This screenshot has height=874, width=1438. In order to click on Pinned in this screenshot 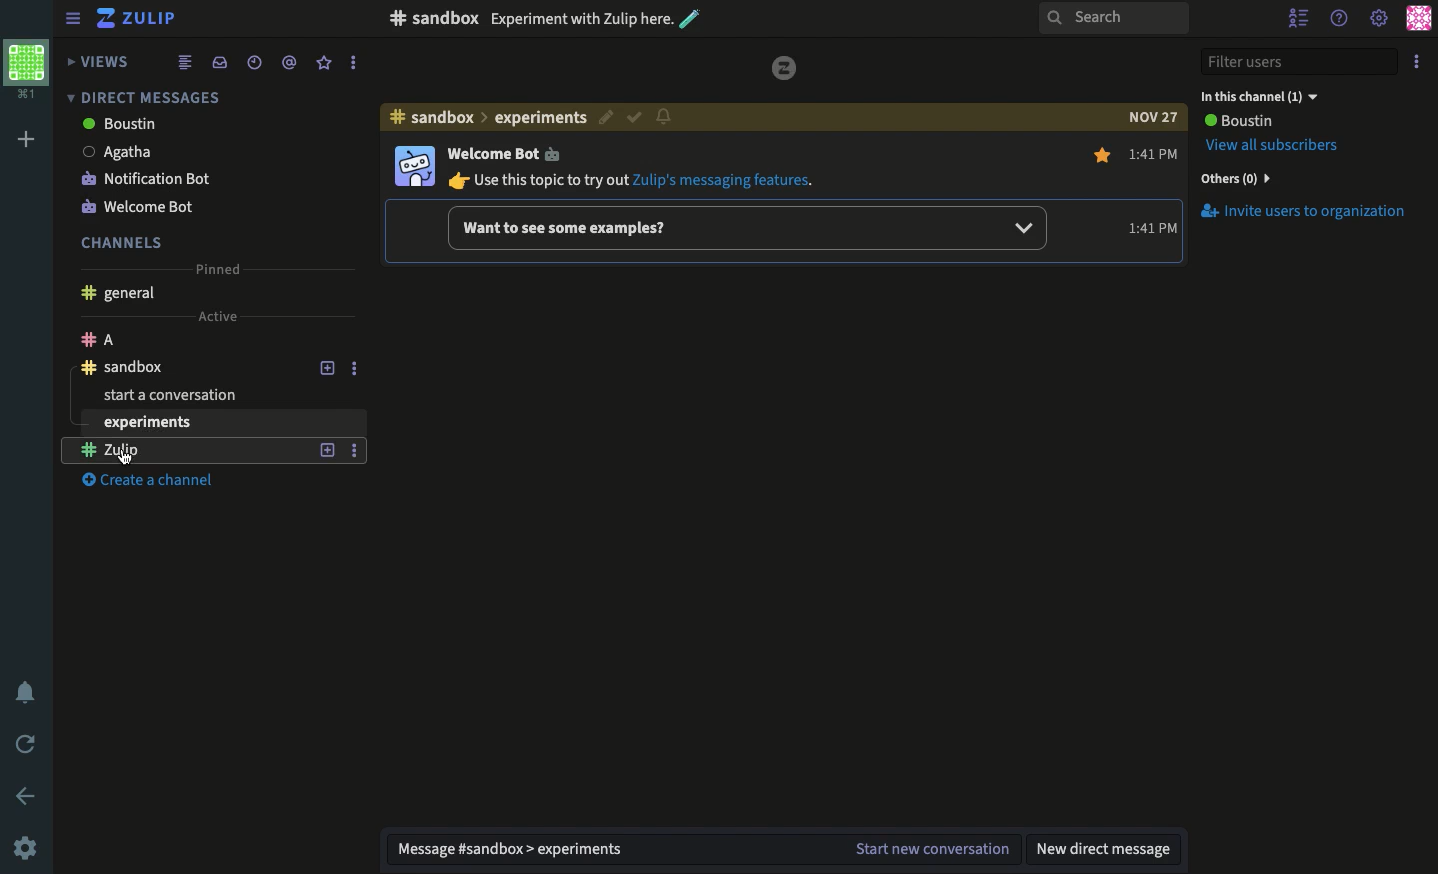, I will do `click(216, 266)`.